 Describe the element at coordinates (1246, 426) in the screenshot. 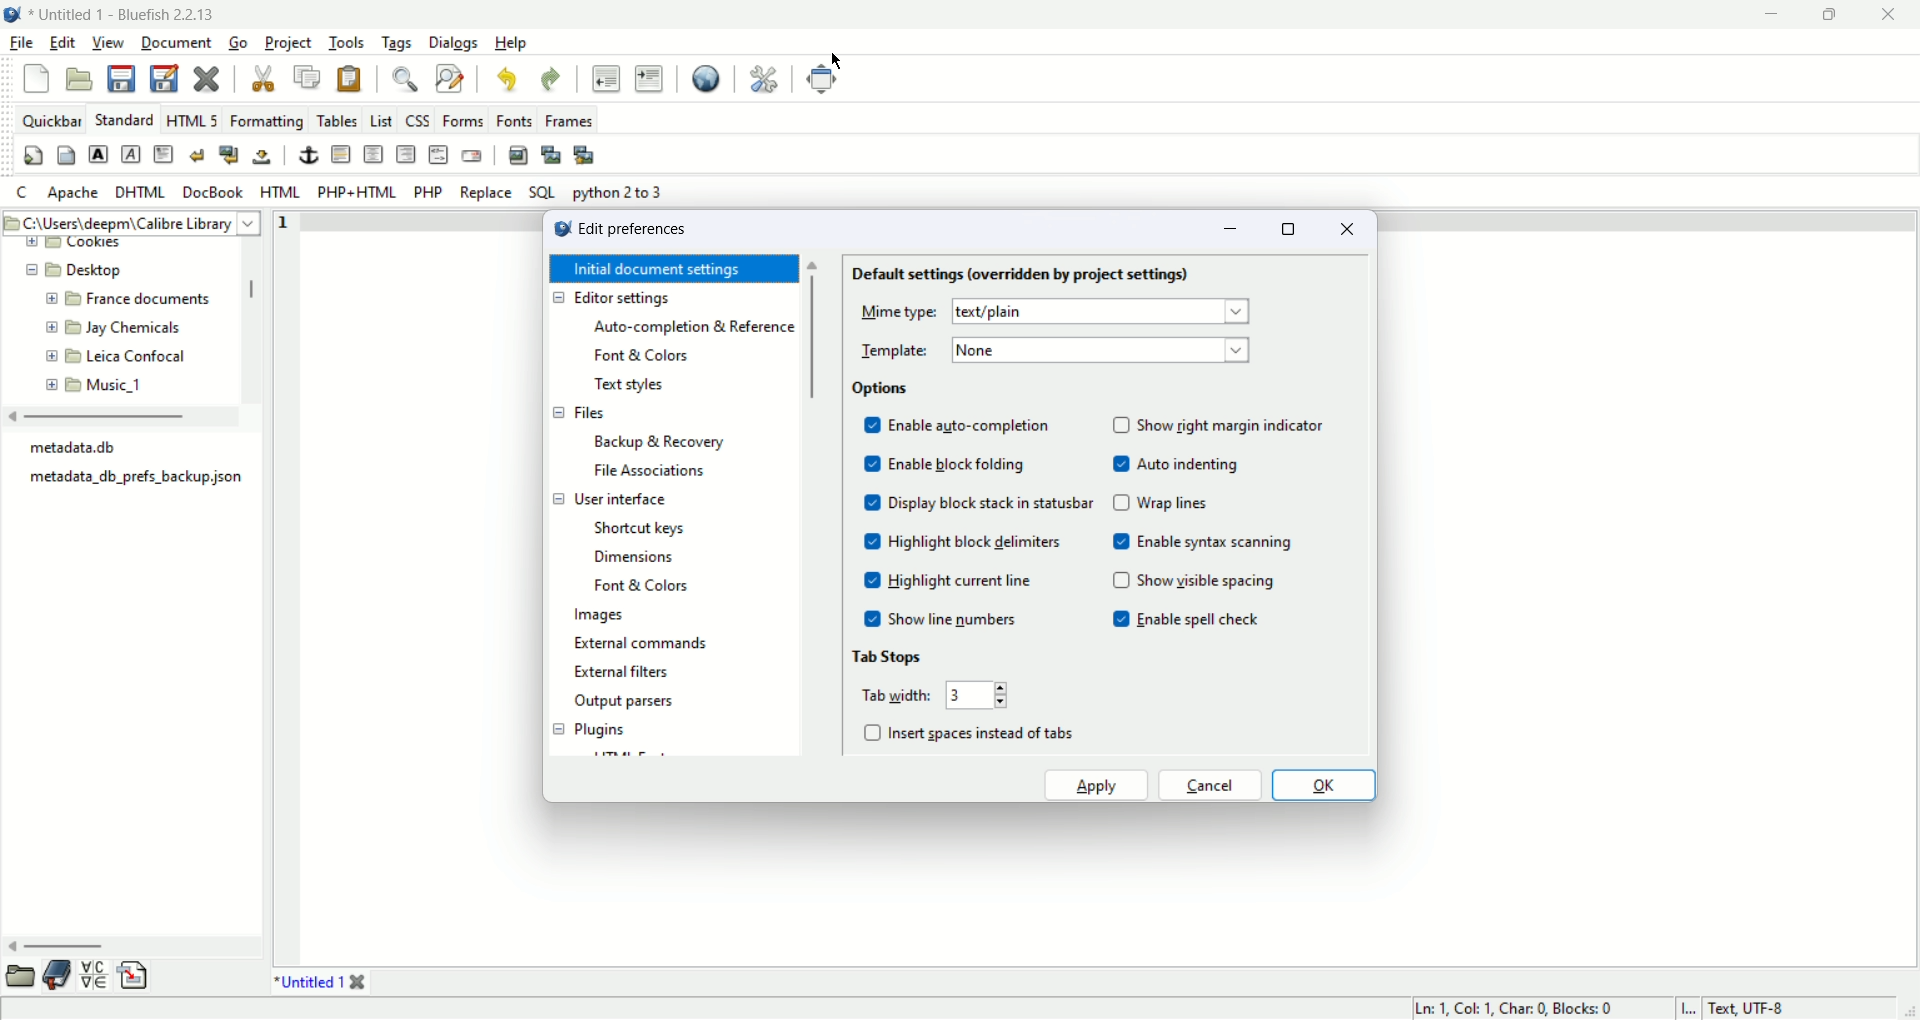

I see `show right margin indicator` at that location.